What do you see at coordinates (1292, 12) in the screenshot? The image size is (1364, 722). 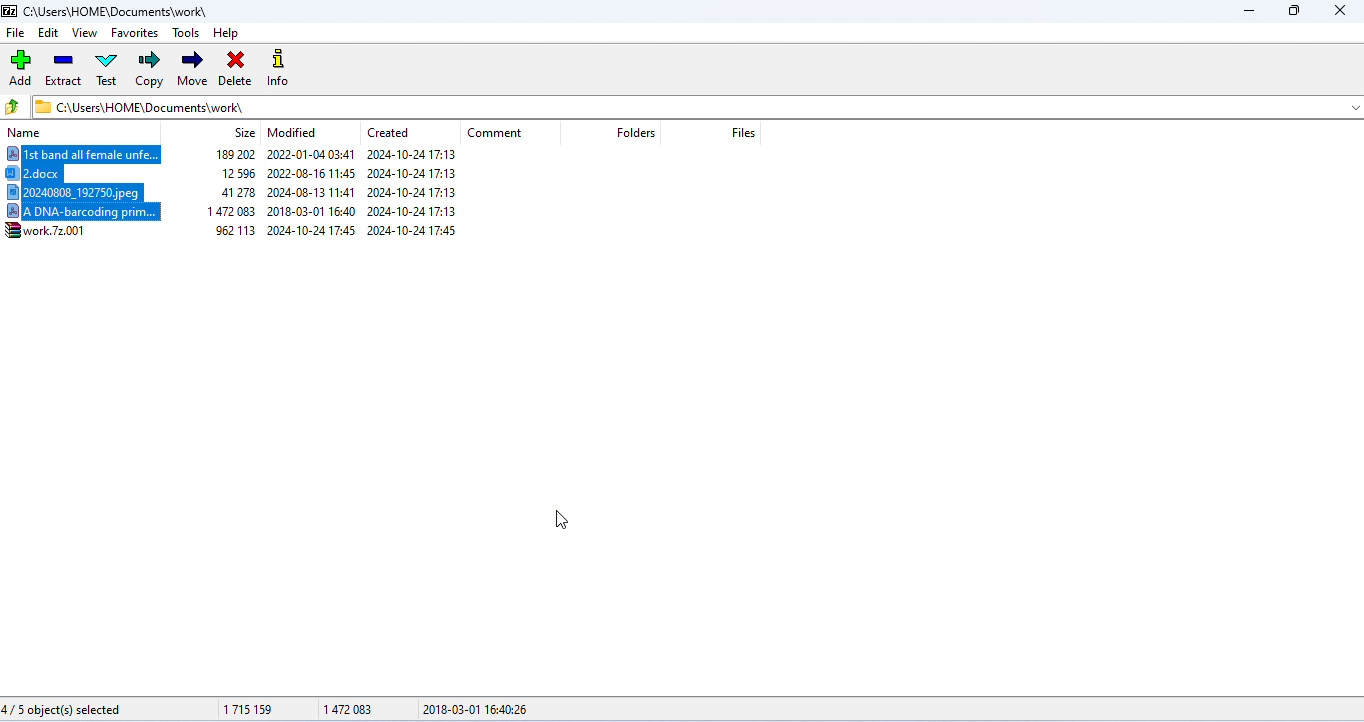 I see `maximize` at bounding box center [1292, 12].